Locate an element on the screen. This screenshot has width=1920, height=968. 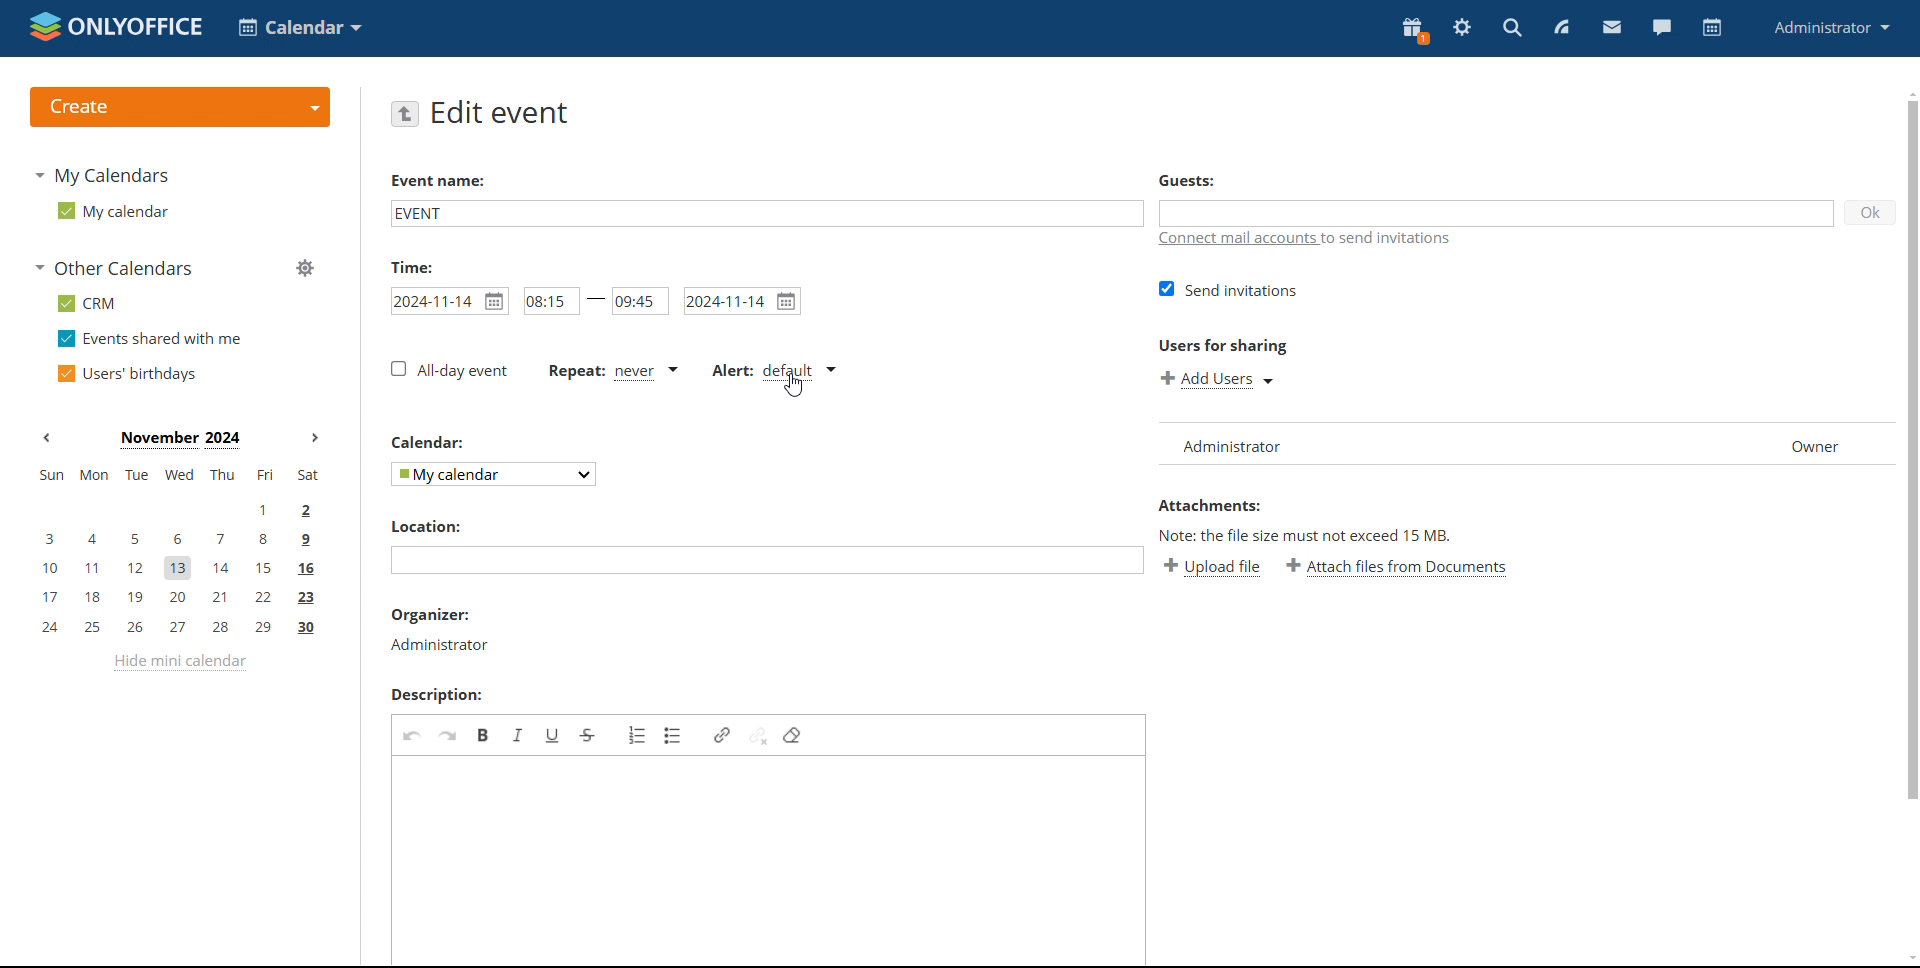
my calendar is located at coordinates (112, 212).